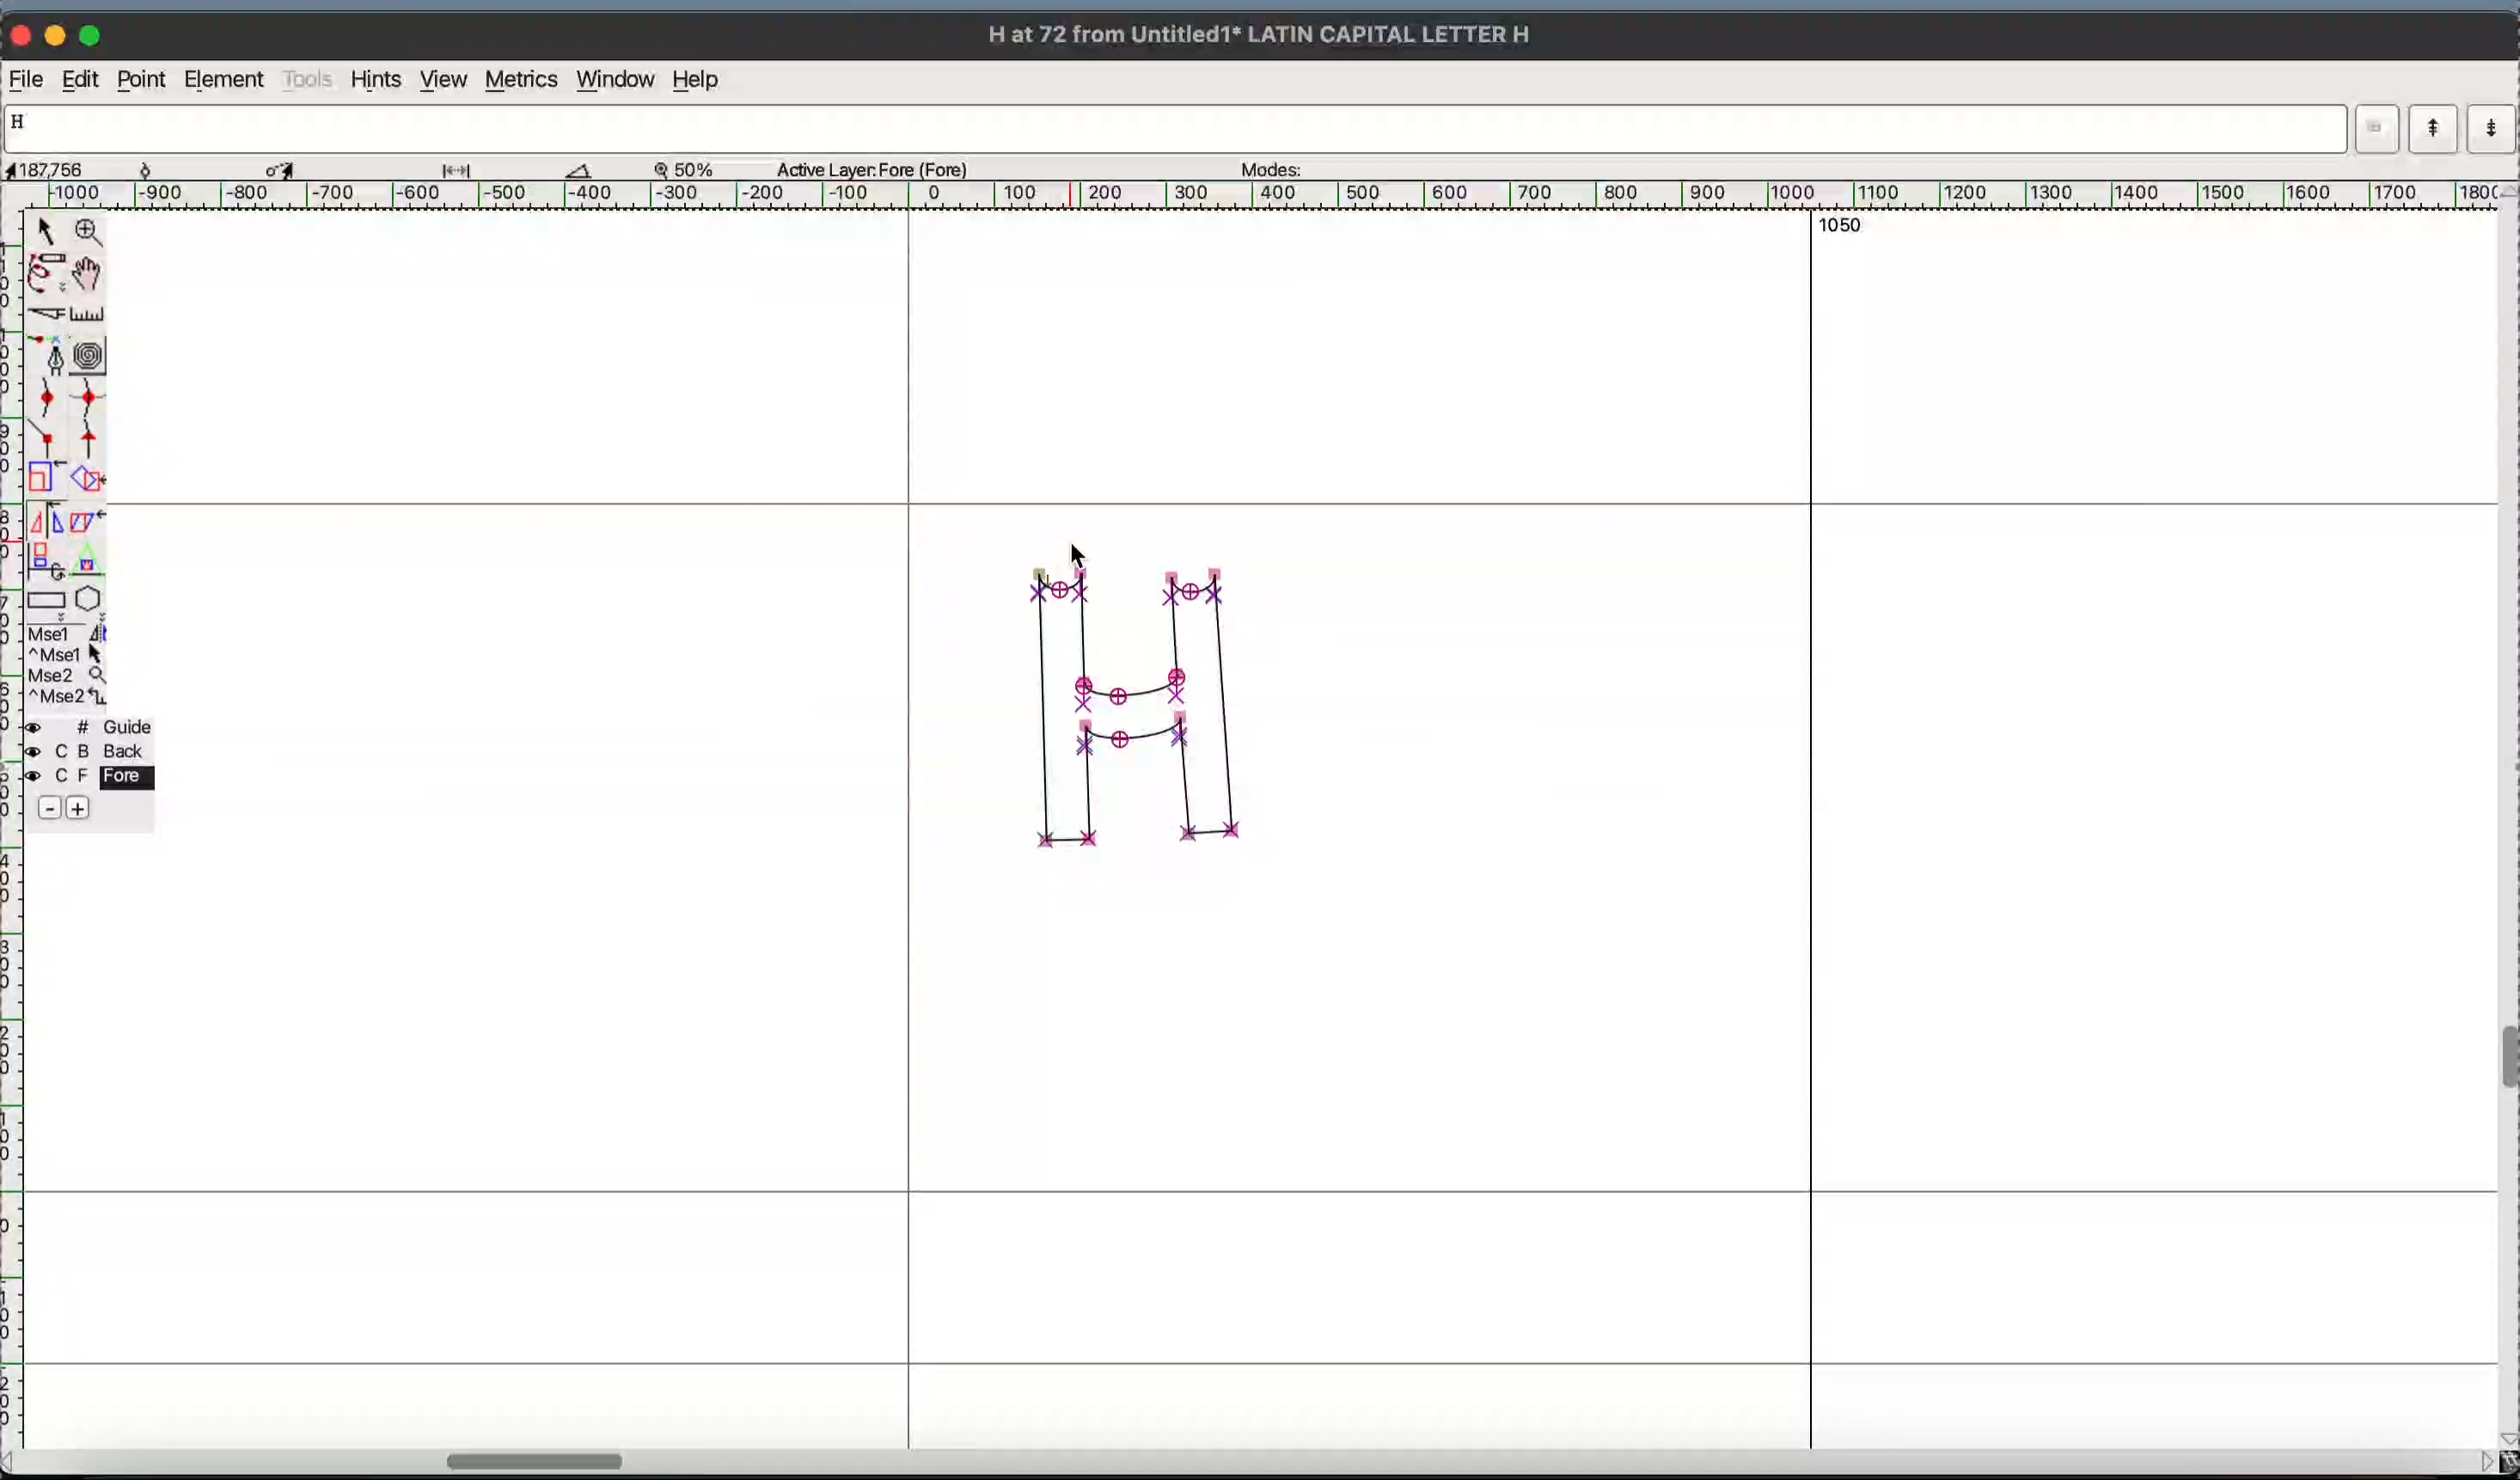 Image resolution: width=2520 pixels, height=1480 pixels. Describe the element at coordinates (89, 518) in the screenshot. I see `skew` at that location.